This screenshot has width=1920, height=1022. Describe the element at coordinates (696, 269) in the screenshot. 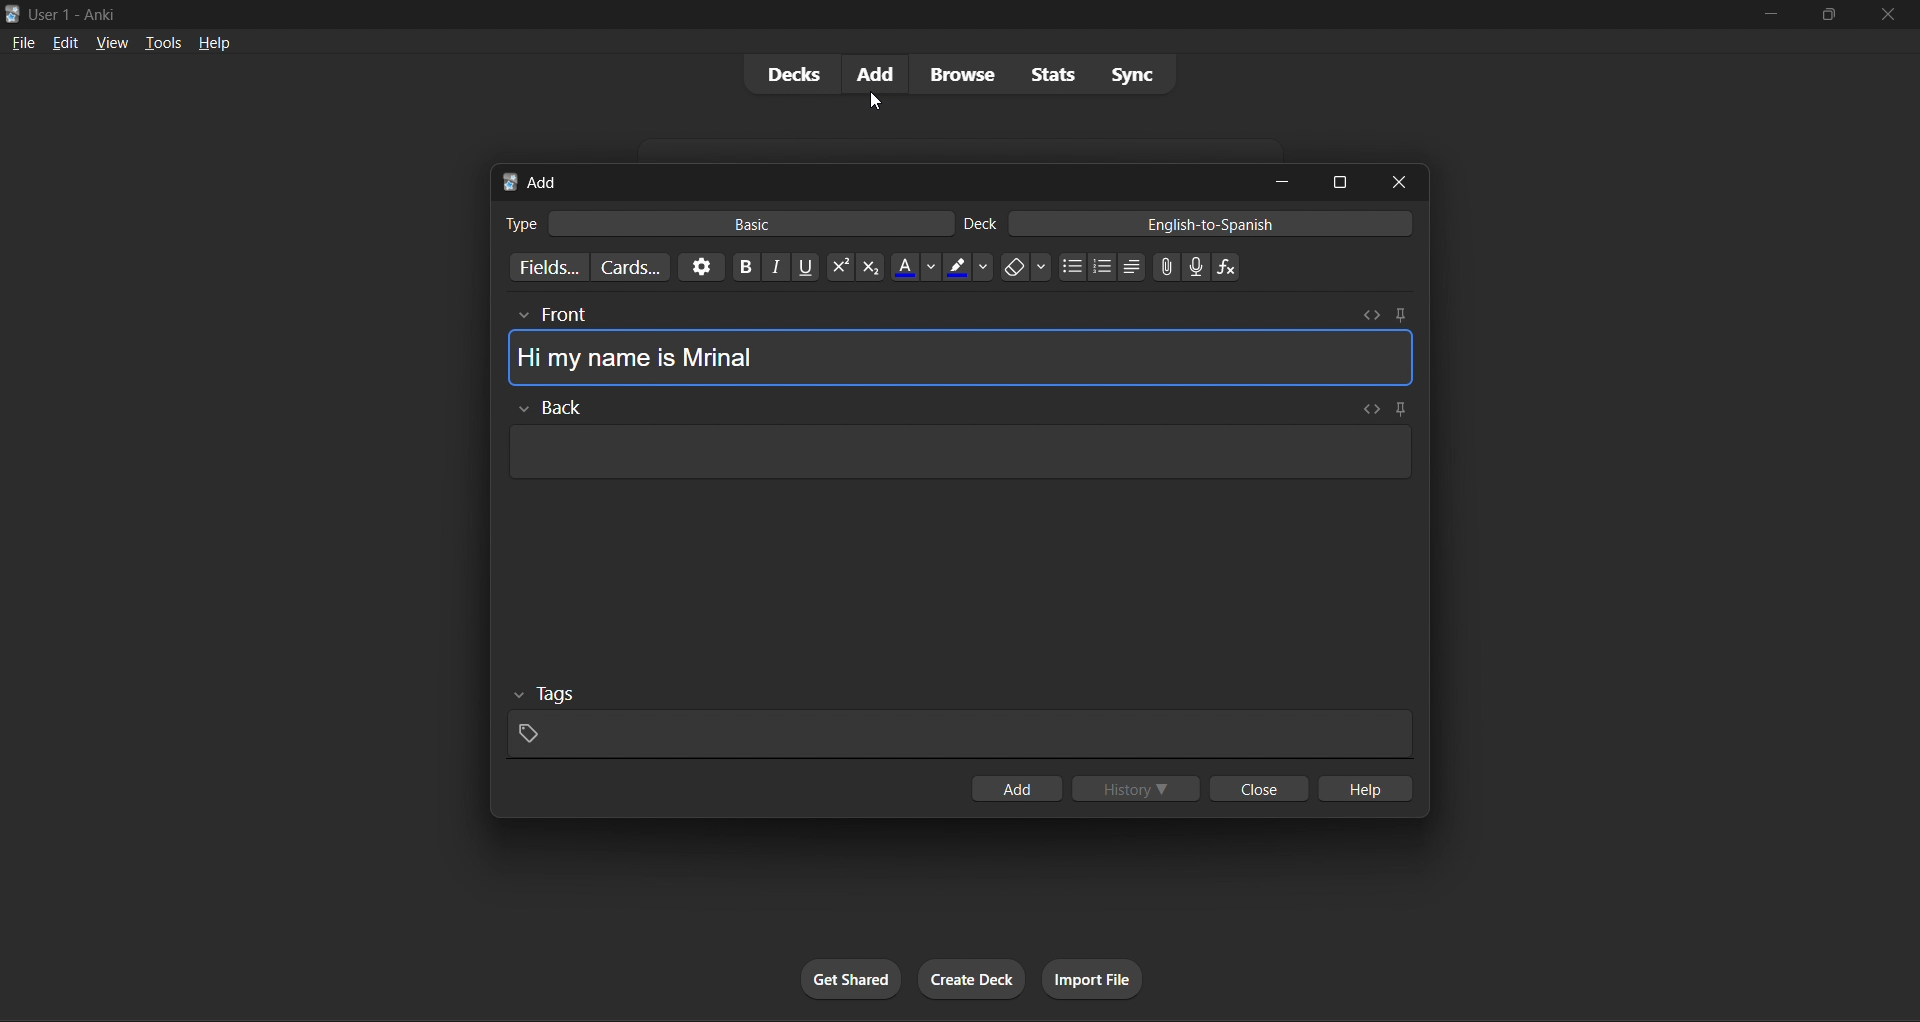

I see `options` at that location.